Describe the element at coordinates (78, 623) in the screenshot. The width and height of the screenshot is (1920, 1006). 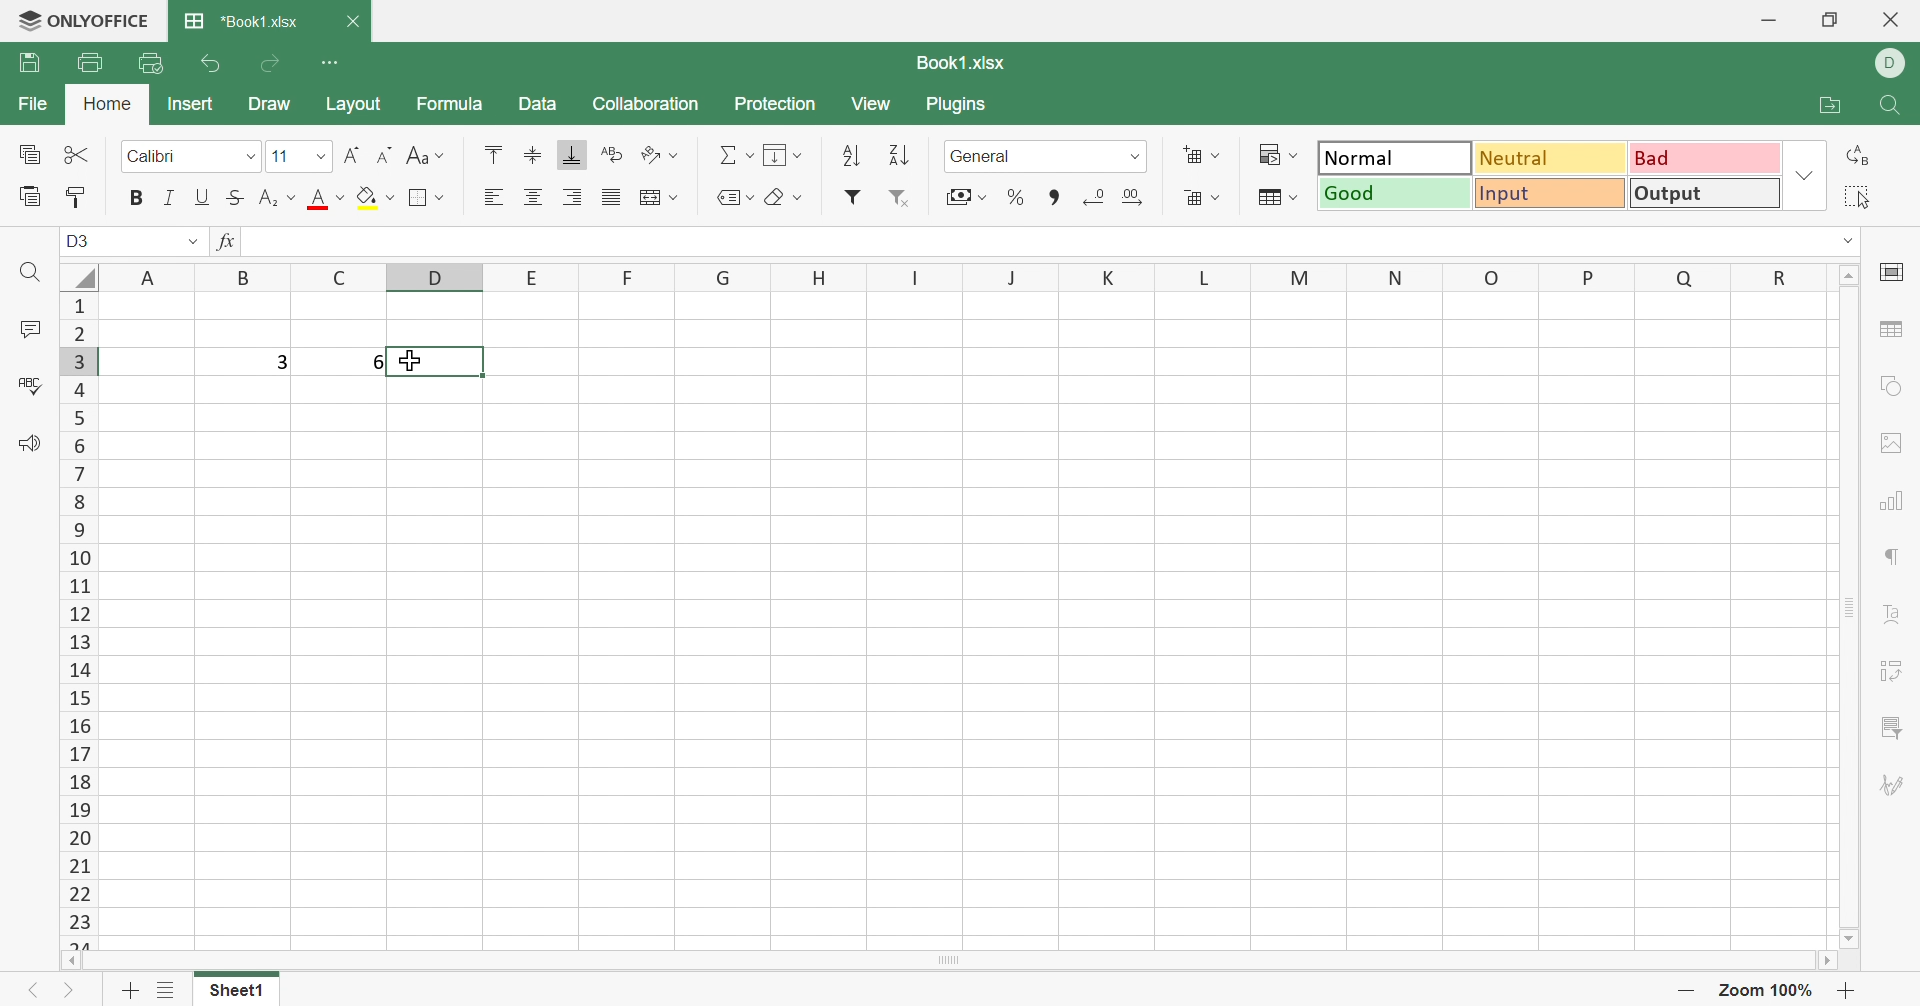
I see `Row numbers` at that location.